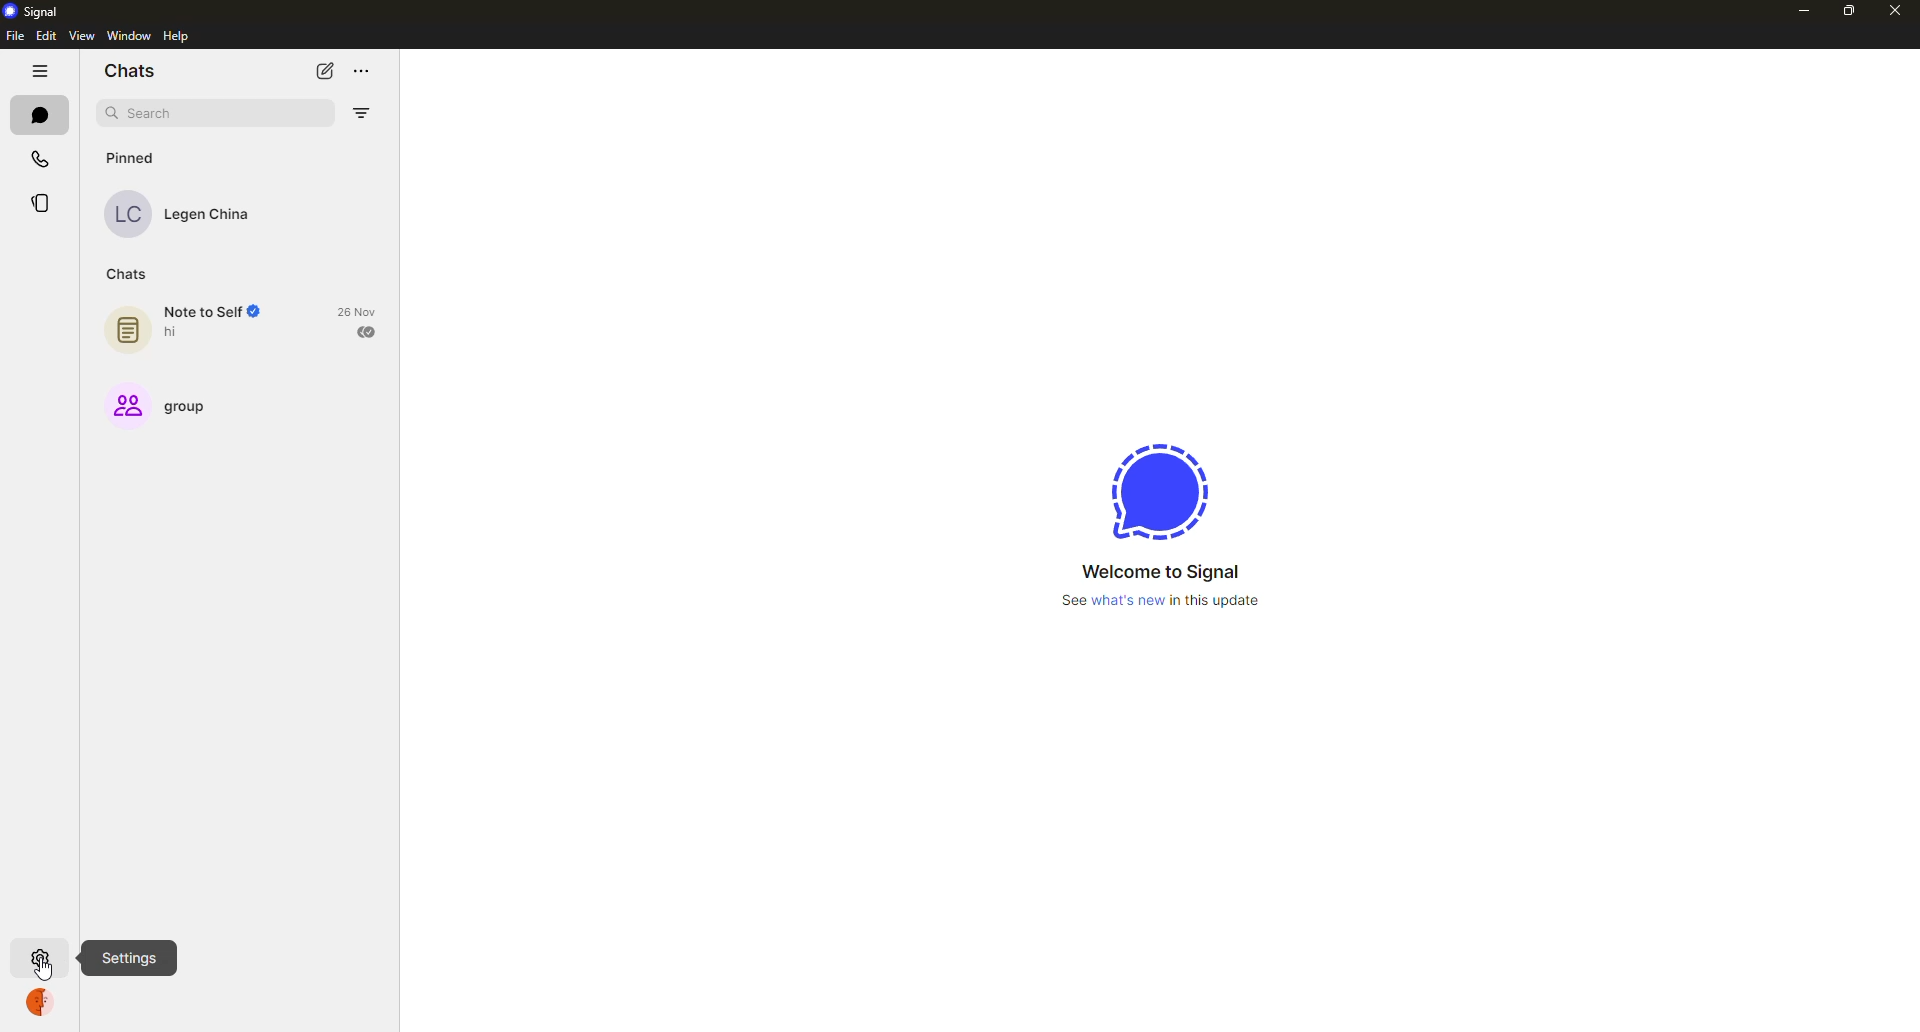 This screenshot has height=1032, width=1920. Describe the element at coordinates (39, 1003) in the screenshot. I see `profile` at that location.